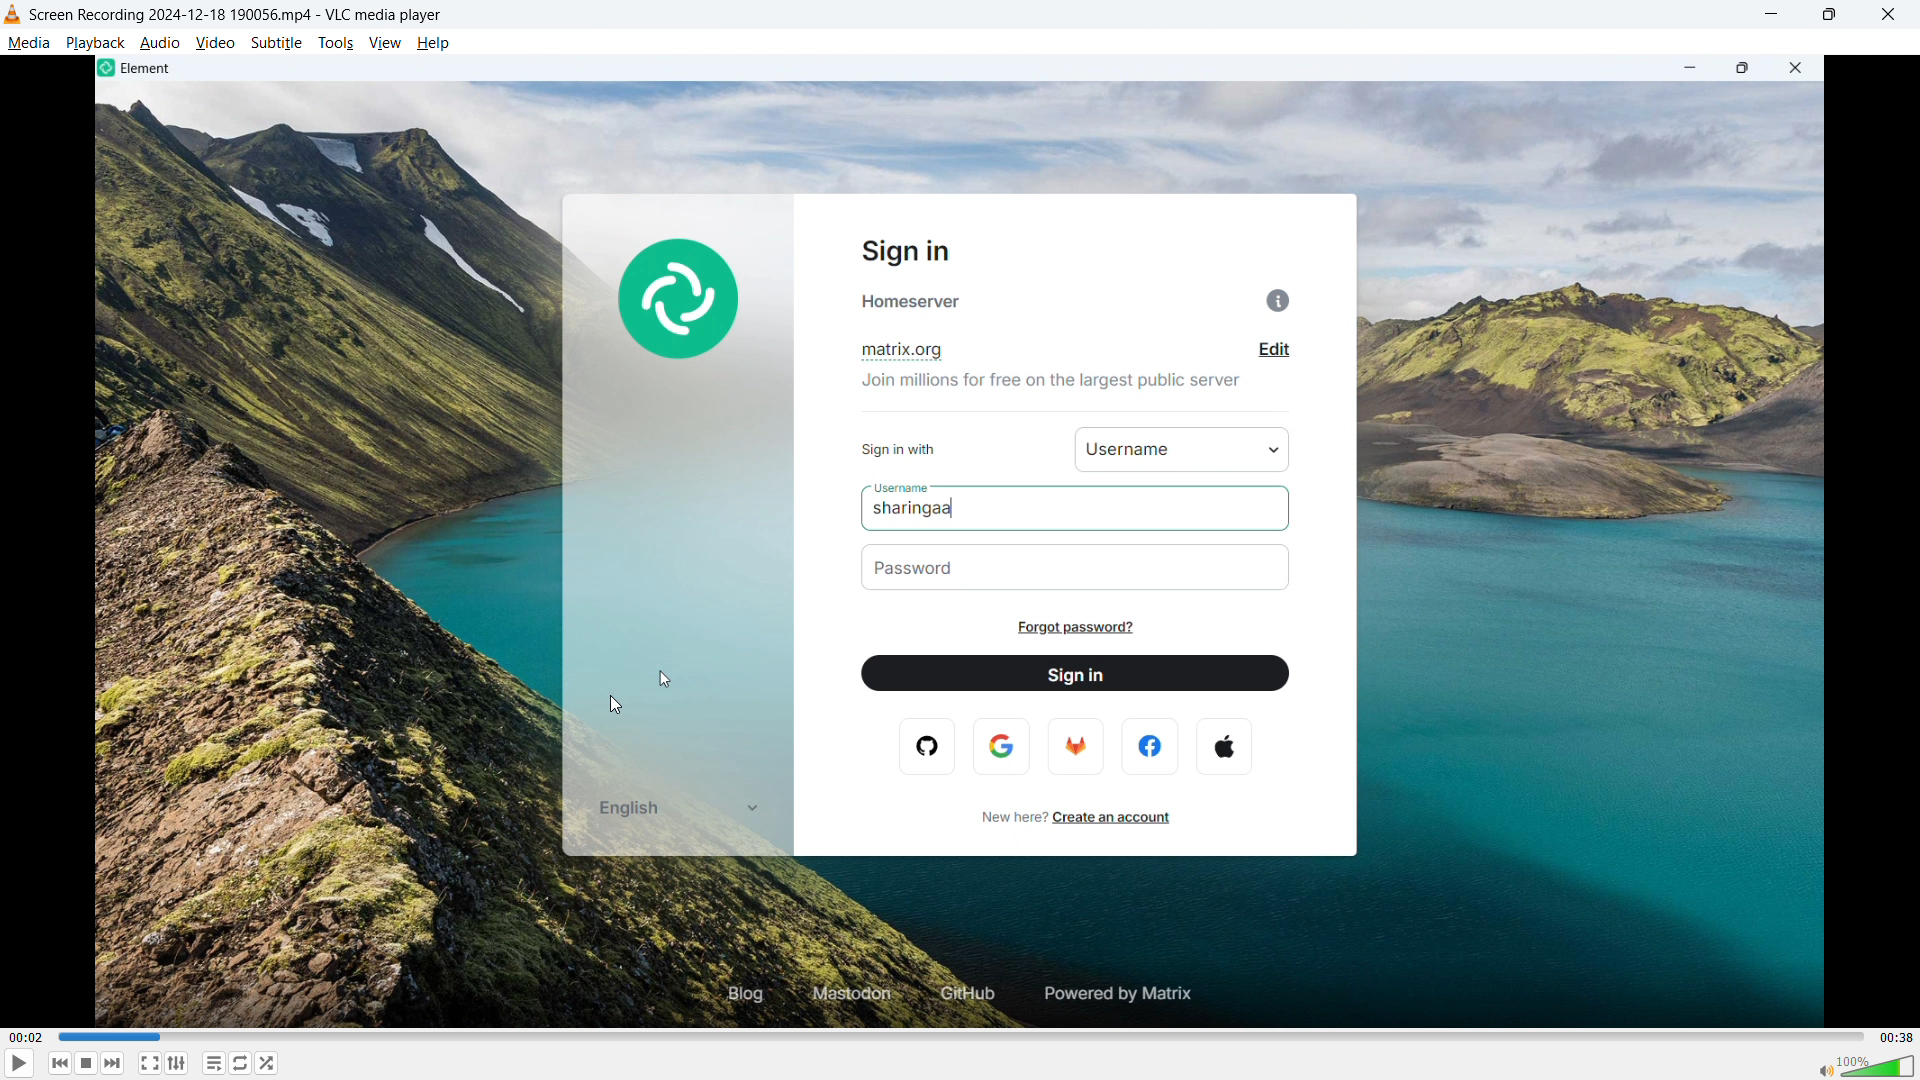  What do you see at coordinates (963, 995) in the screenshot?
I see `GitHub` at bounding box center [963, 995].